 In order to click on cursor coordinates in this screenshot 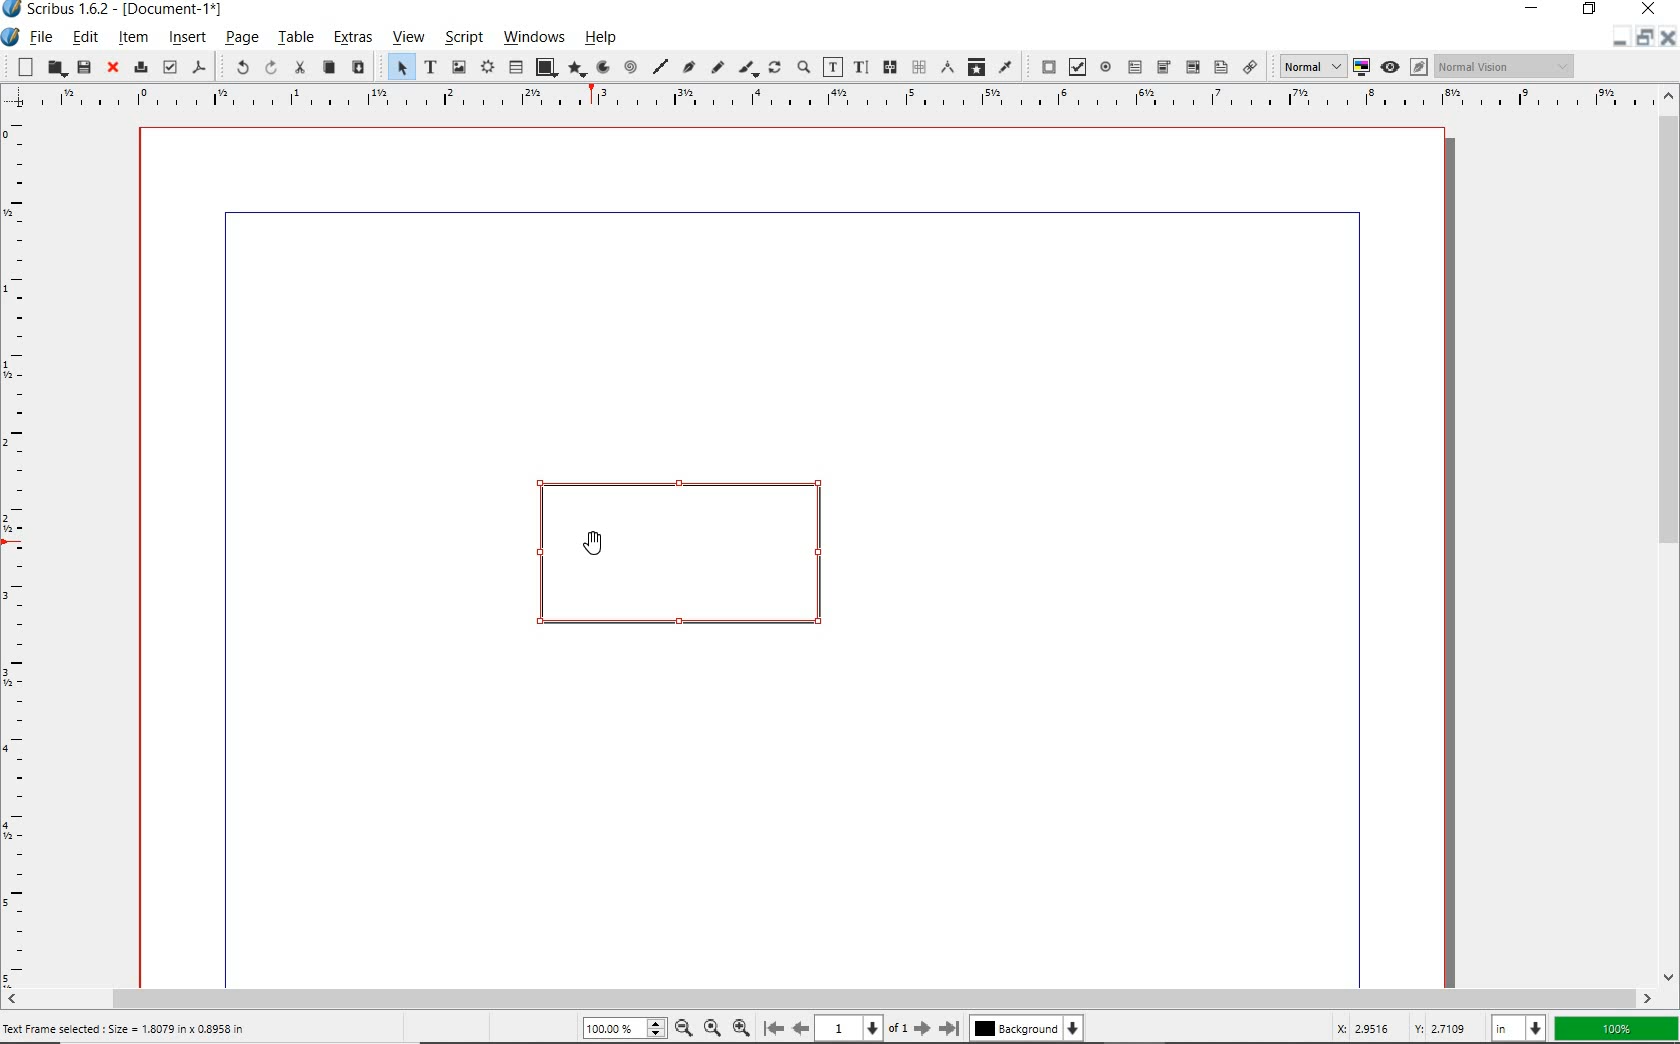, I will do `click(1400, 1028)`.